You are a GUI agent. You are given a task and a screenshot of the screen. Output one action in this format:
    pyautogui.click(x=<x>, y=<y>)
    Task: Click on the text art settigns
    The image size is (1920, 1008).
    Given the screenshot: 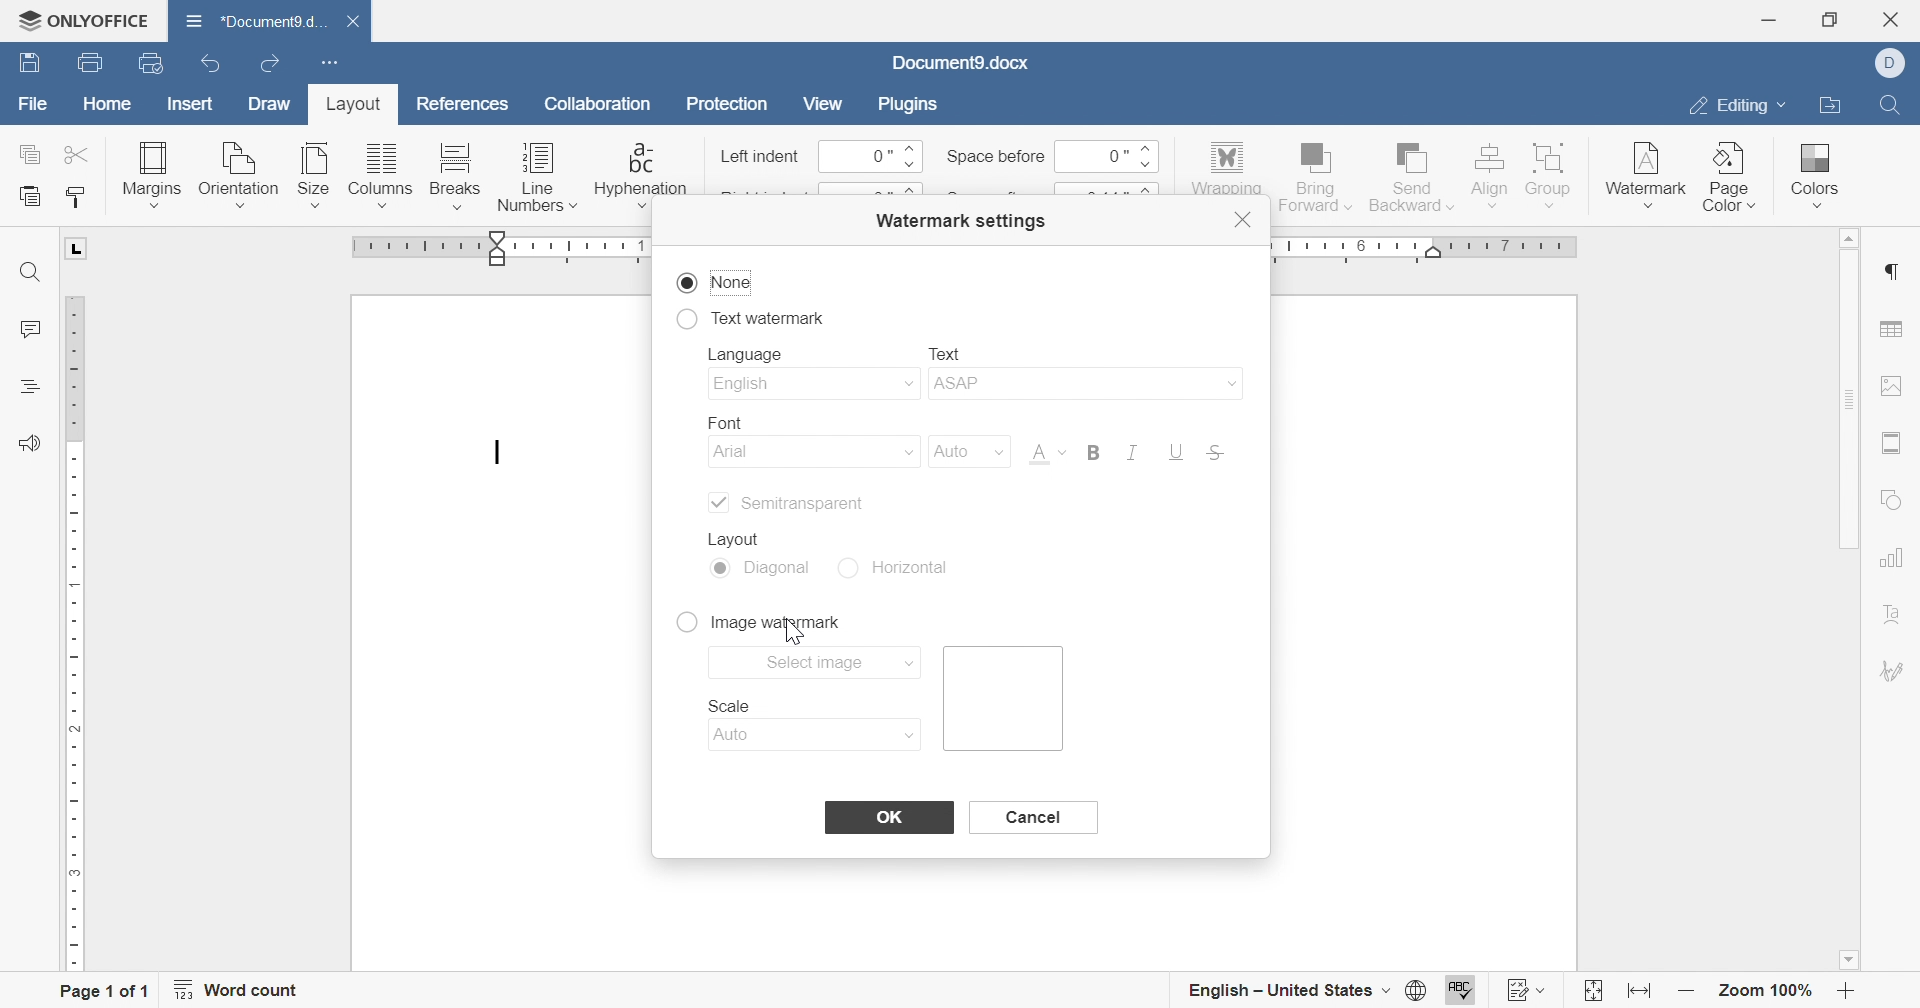 What is the action you would take?
    pyautogui.click(x=1893, y=614)
    